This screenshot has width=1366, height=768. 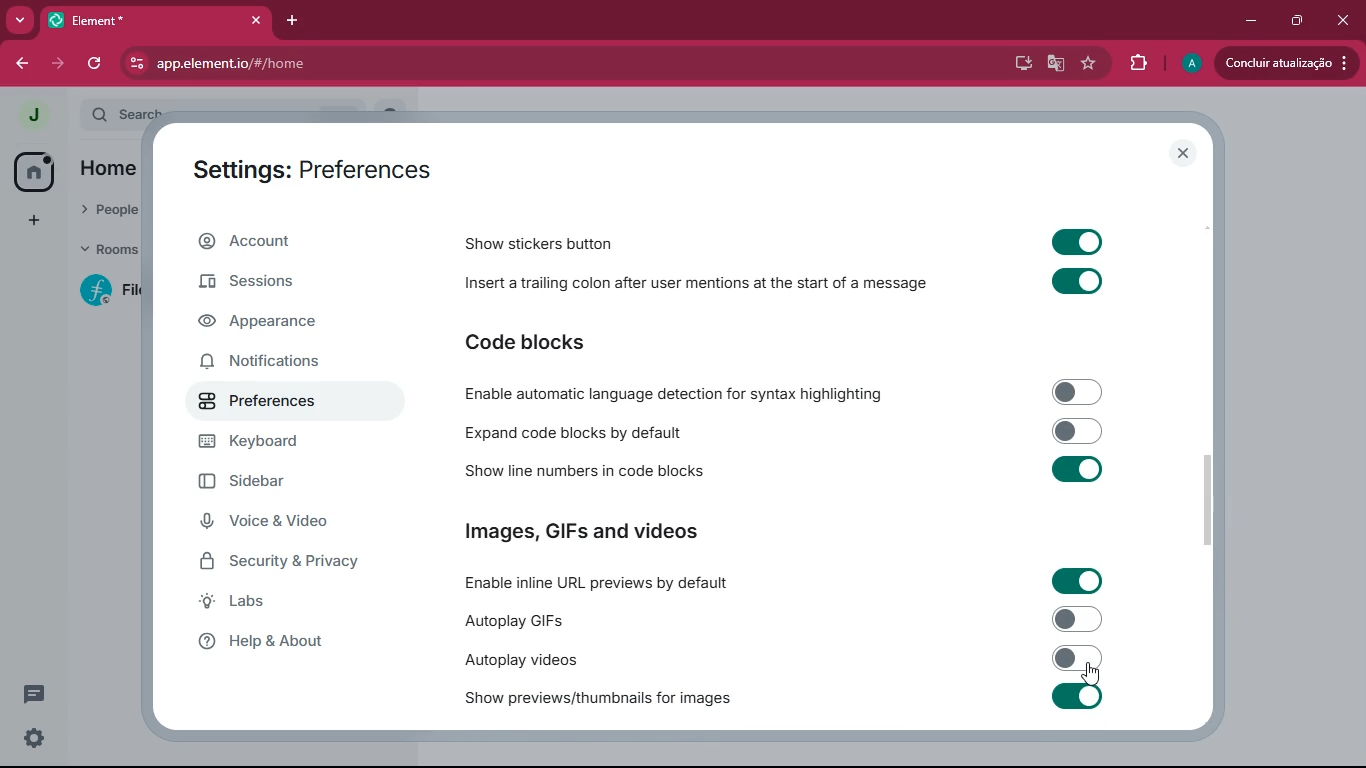 I want to click on labs, so click(x=288, y=606).